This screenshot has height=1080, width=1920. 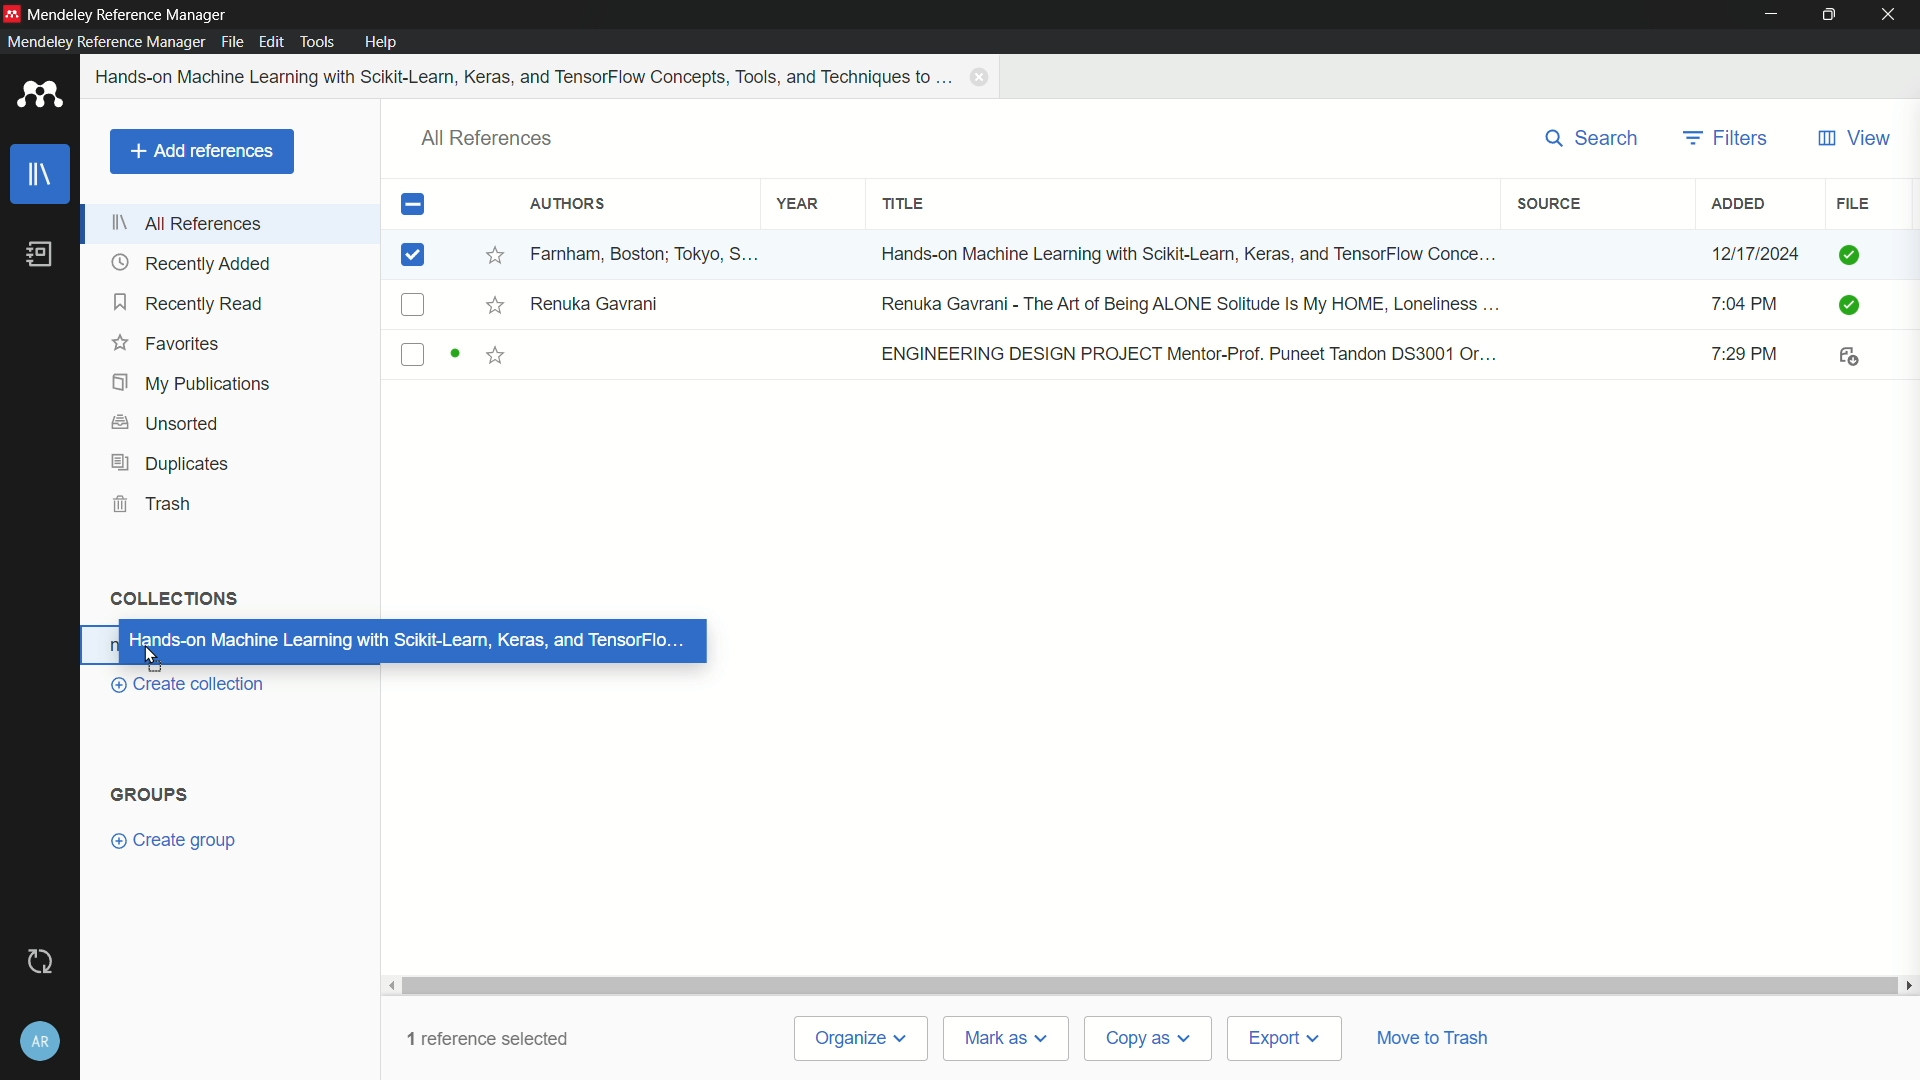 I want to click on book-1, so click(x=1141, y=251).